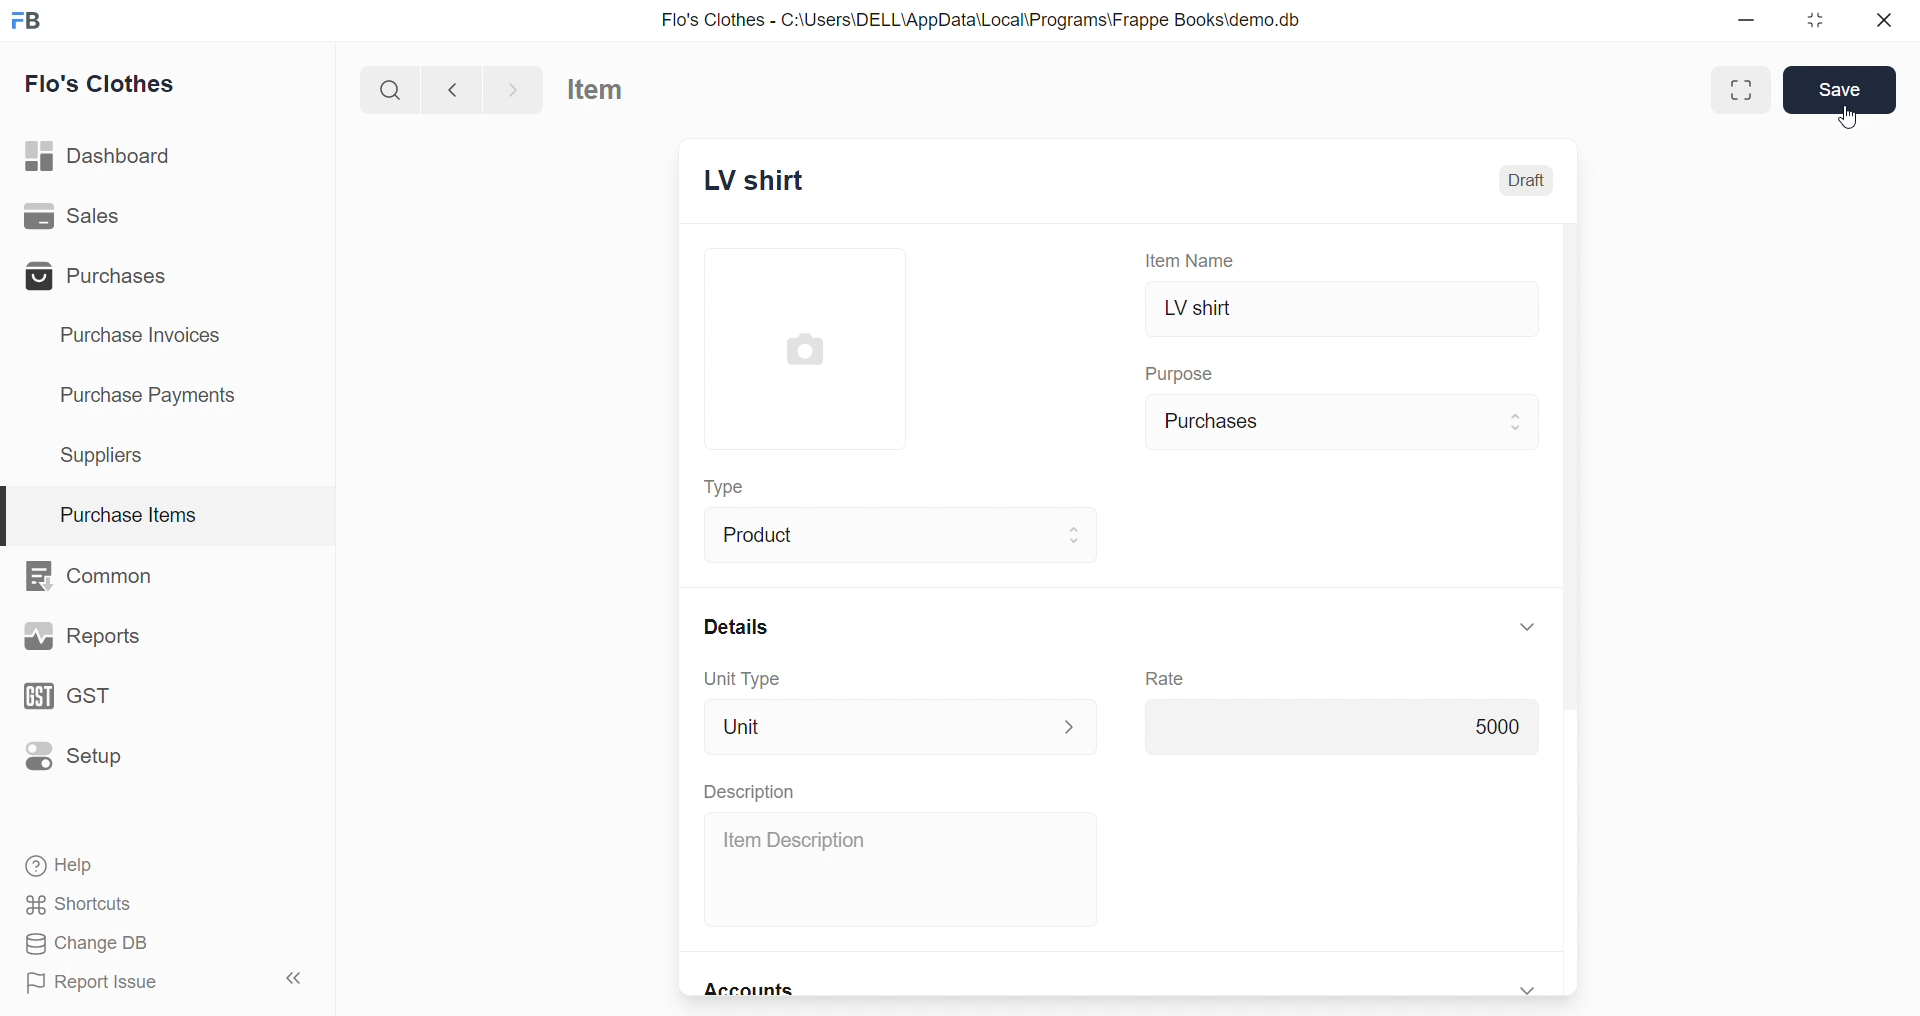 The height and width of the screenshot is (1016, 1920). What do you see at coordinates (112, 84) in the screenshot?
I see `Flo's Clothes` at bounding box center [112, 84].